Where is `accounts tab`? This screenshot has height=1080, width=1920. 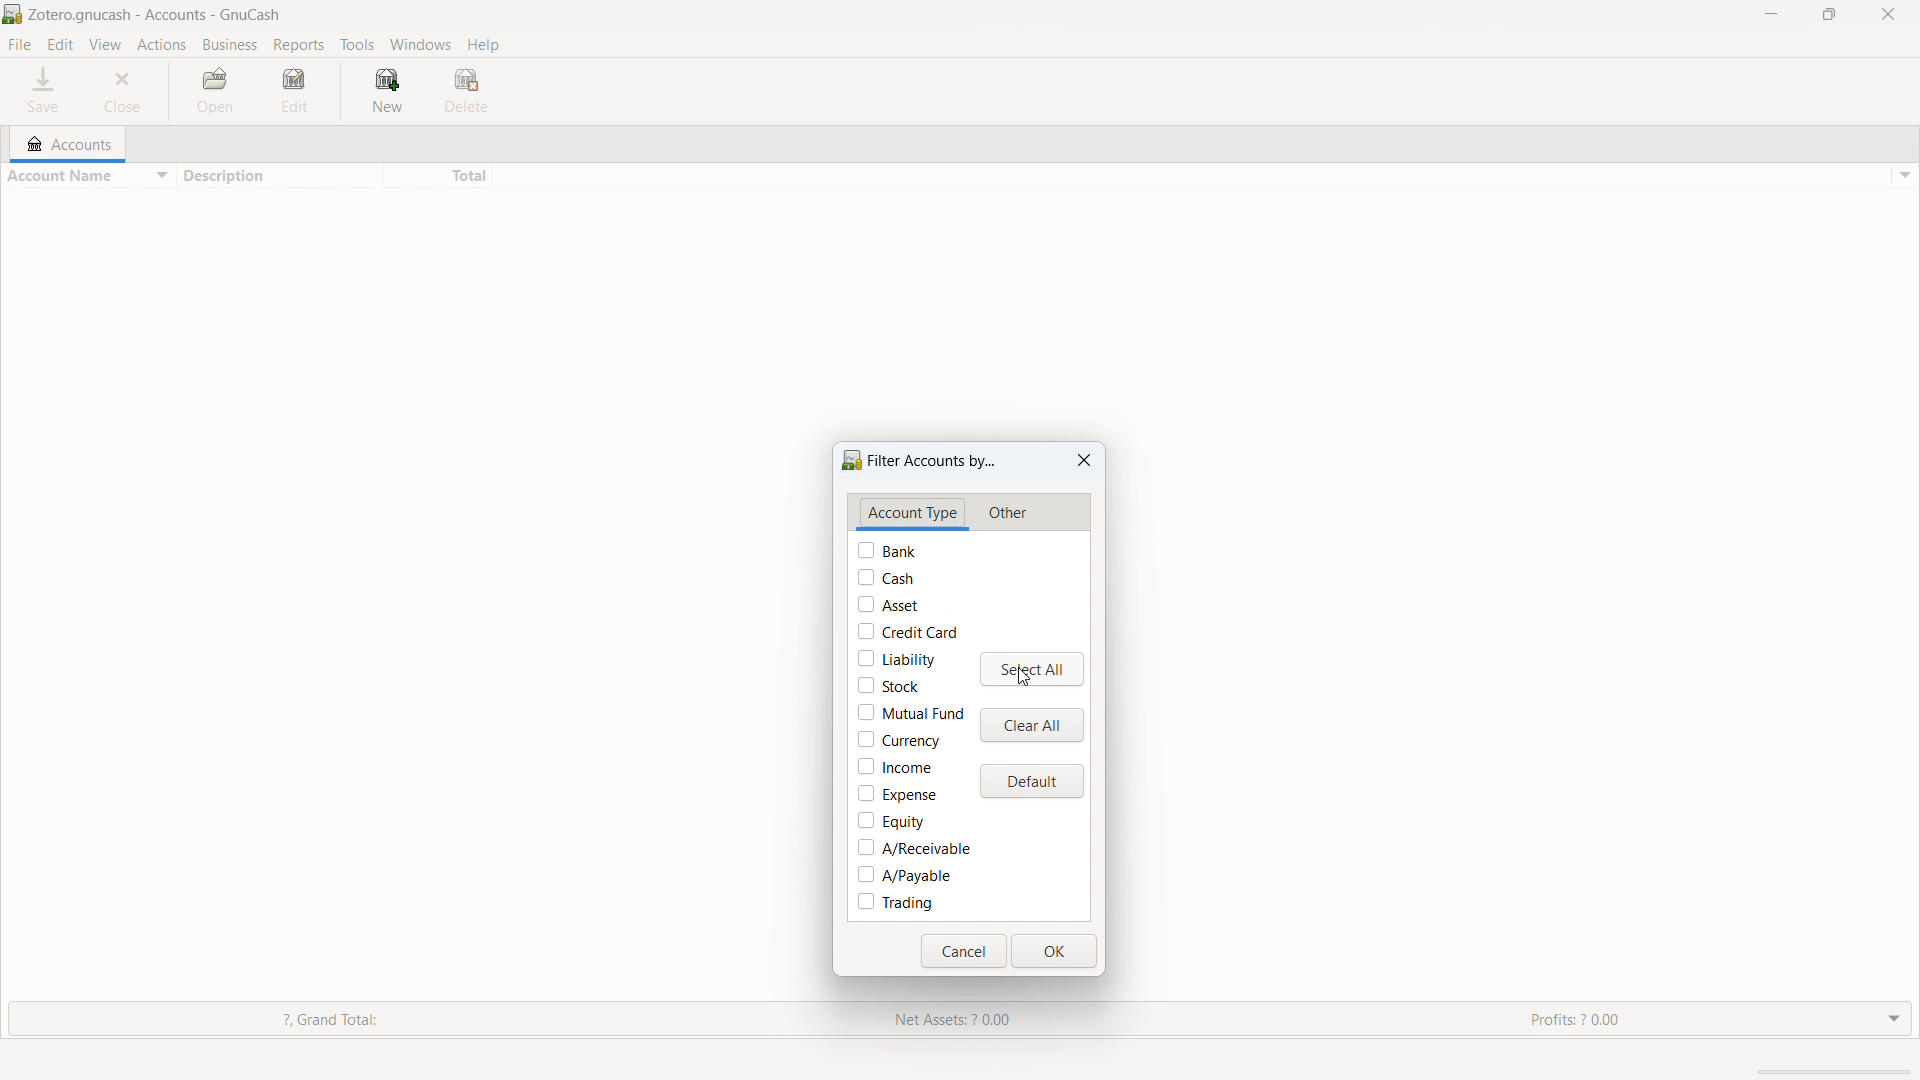 accounts tab is located at coordinates (75, 141).